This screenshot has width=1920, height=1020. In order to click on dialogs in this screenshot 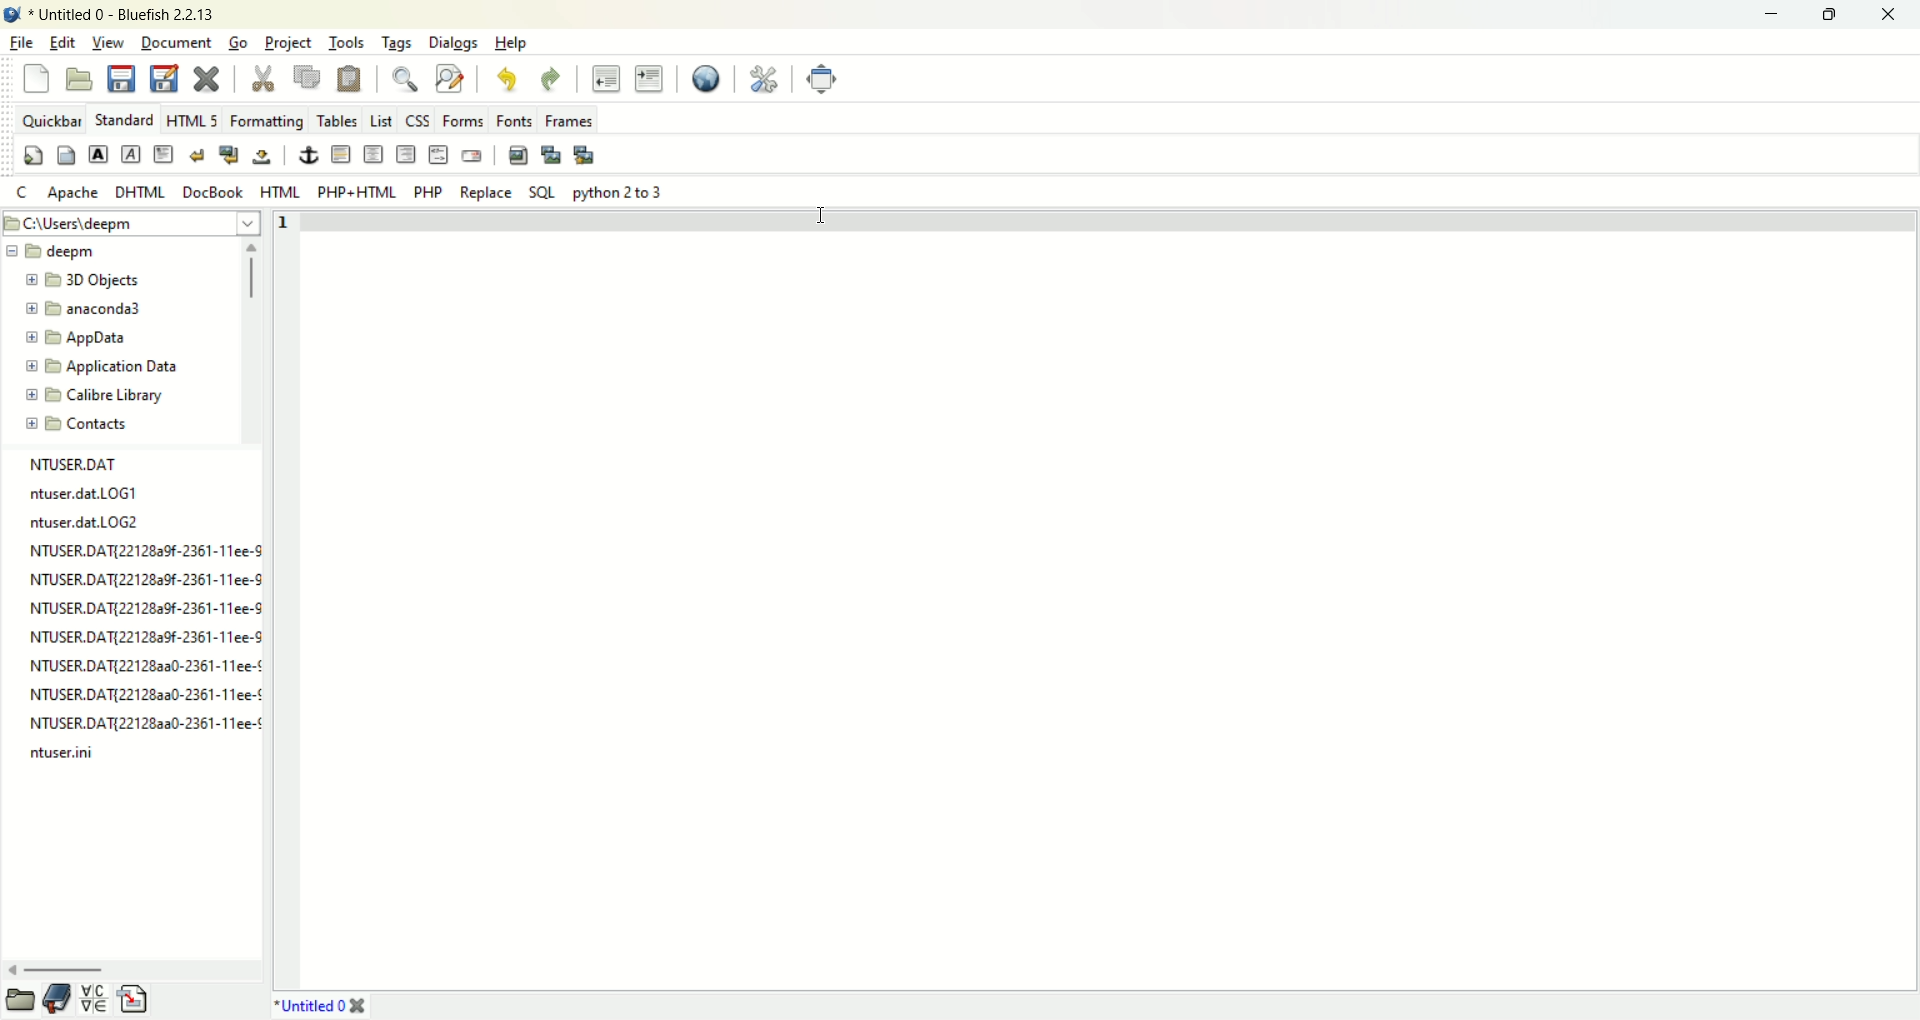, I will do `click(451, 42)`.